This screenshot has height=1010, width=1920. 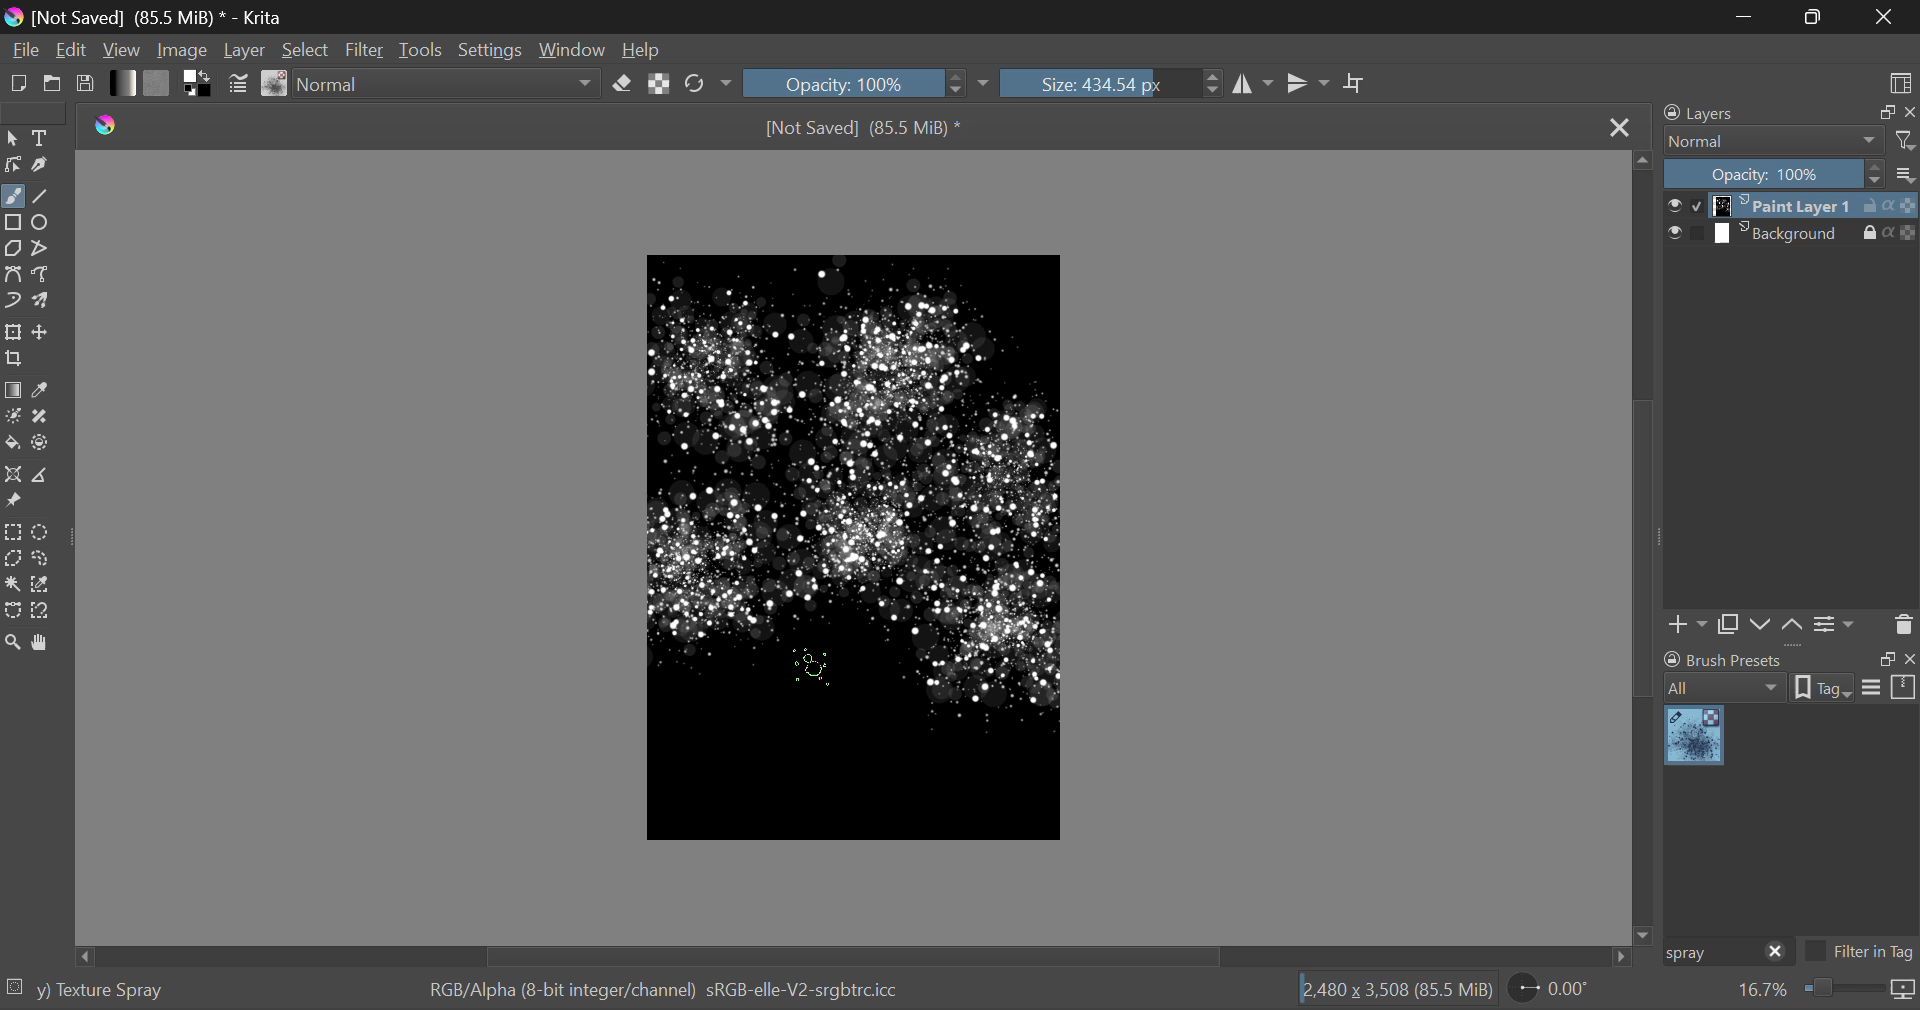 What do you see at coordinates (1644, 545) in the screenshot?
I see `Scroll Bar` at bounding box center [1644, 545].